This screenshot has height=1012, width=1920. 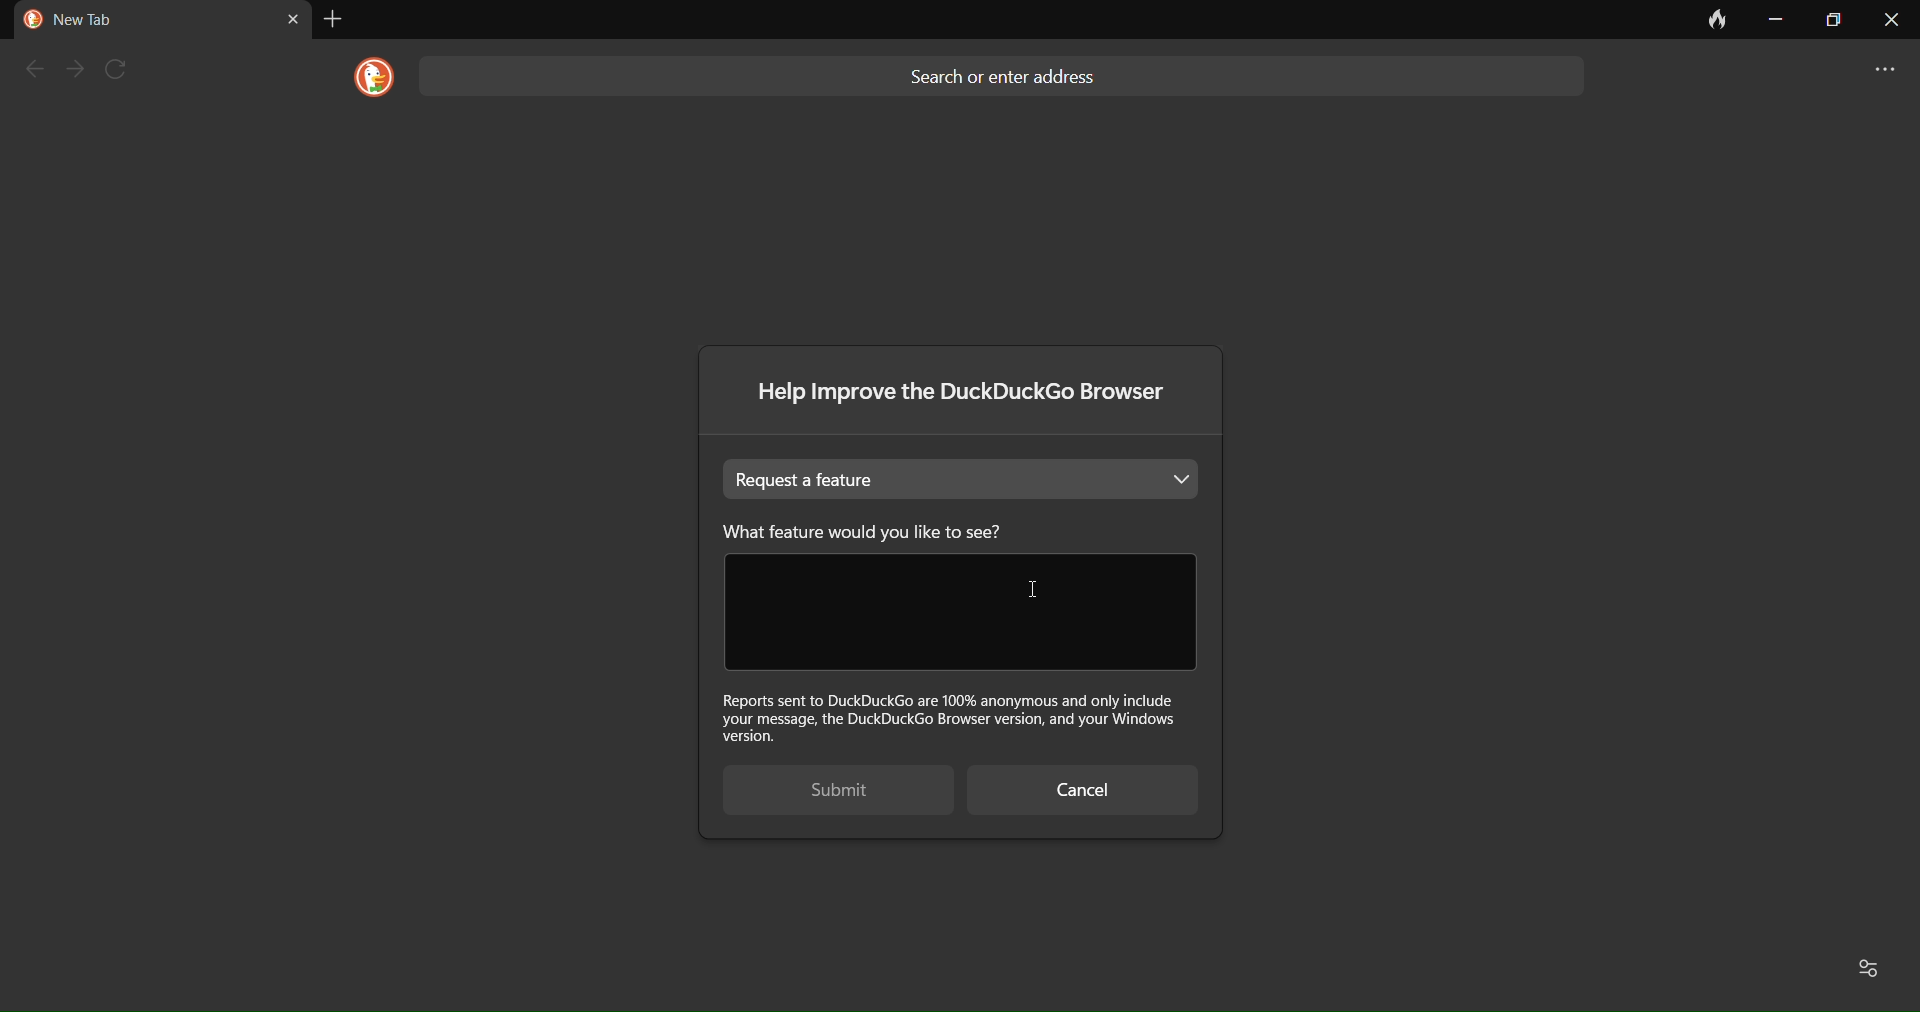 What do you see at coordinates (1874, 72) in the screenshot?
I see `more` at bounding box center [1874, 72].